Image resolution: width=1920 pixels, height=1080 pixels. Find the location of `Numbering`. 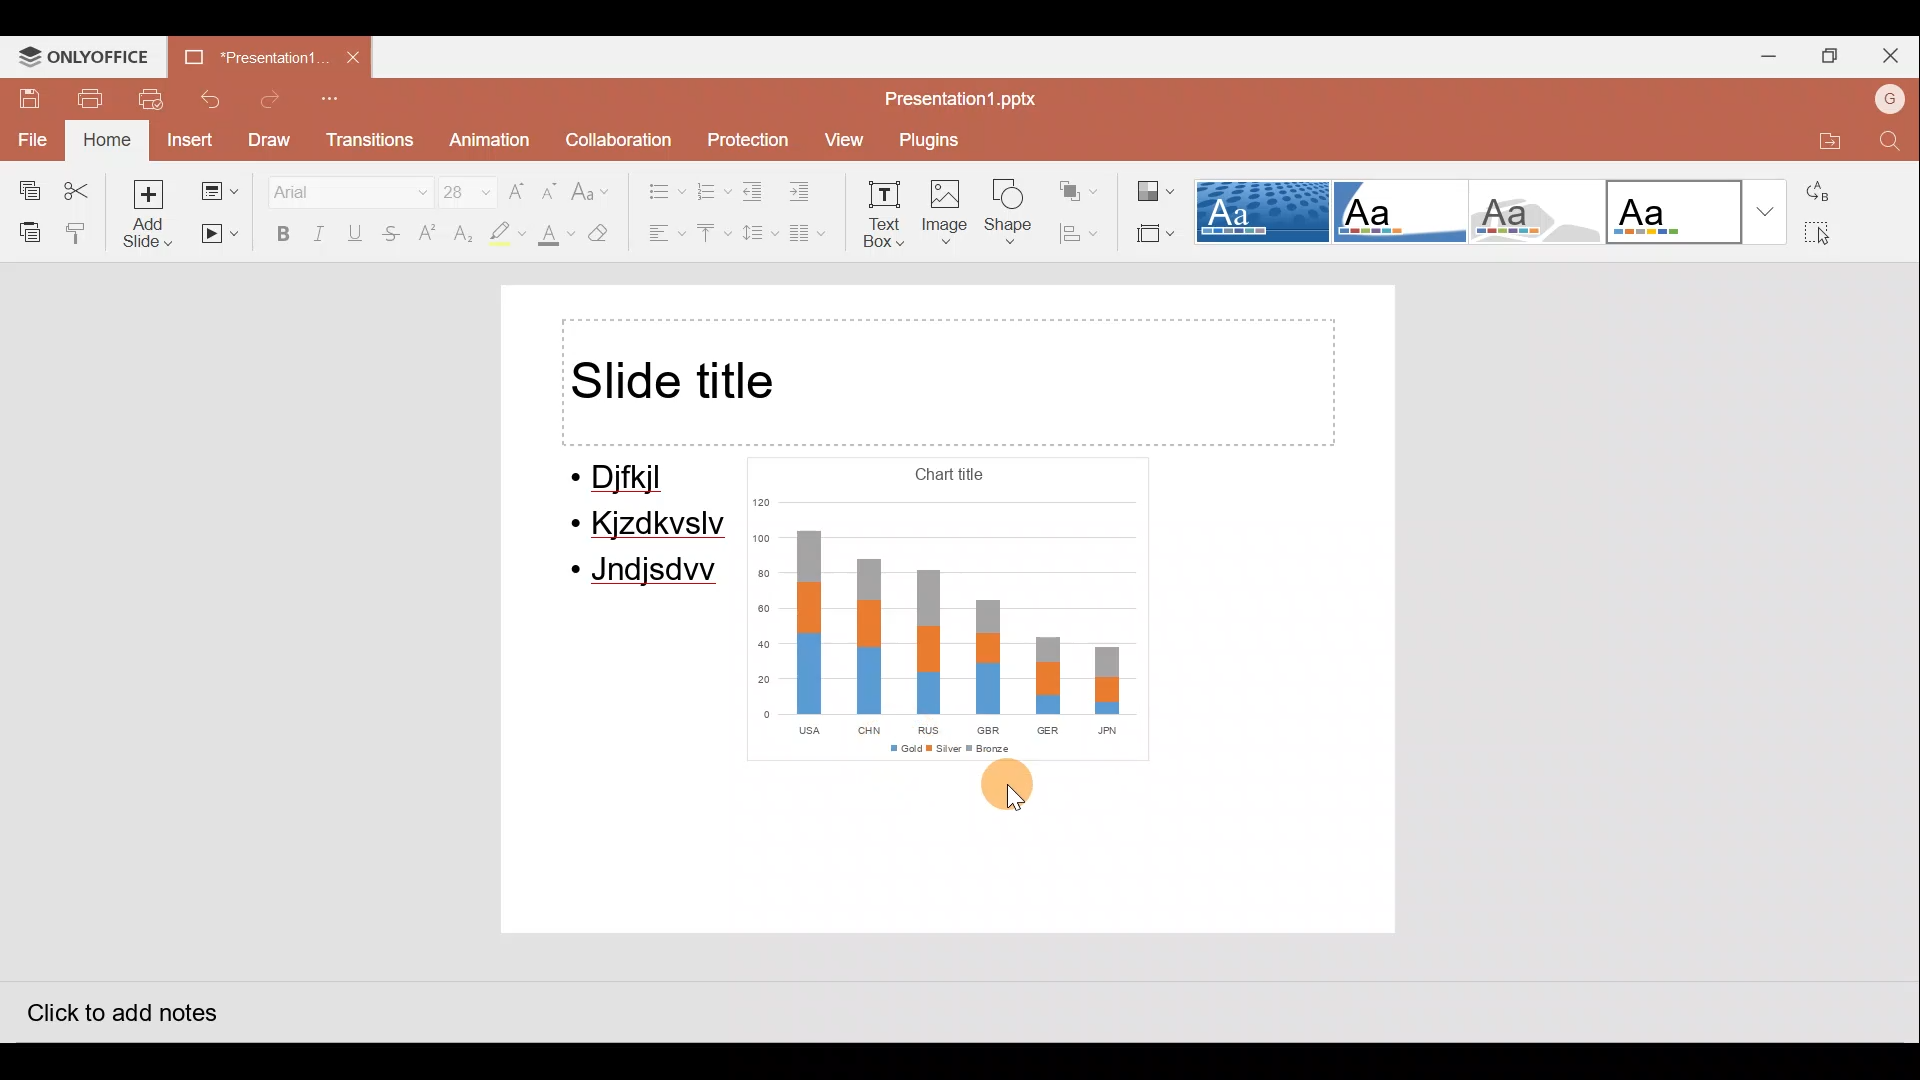

Numbering is located at coordinates (714, 189).